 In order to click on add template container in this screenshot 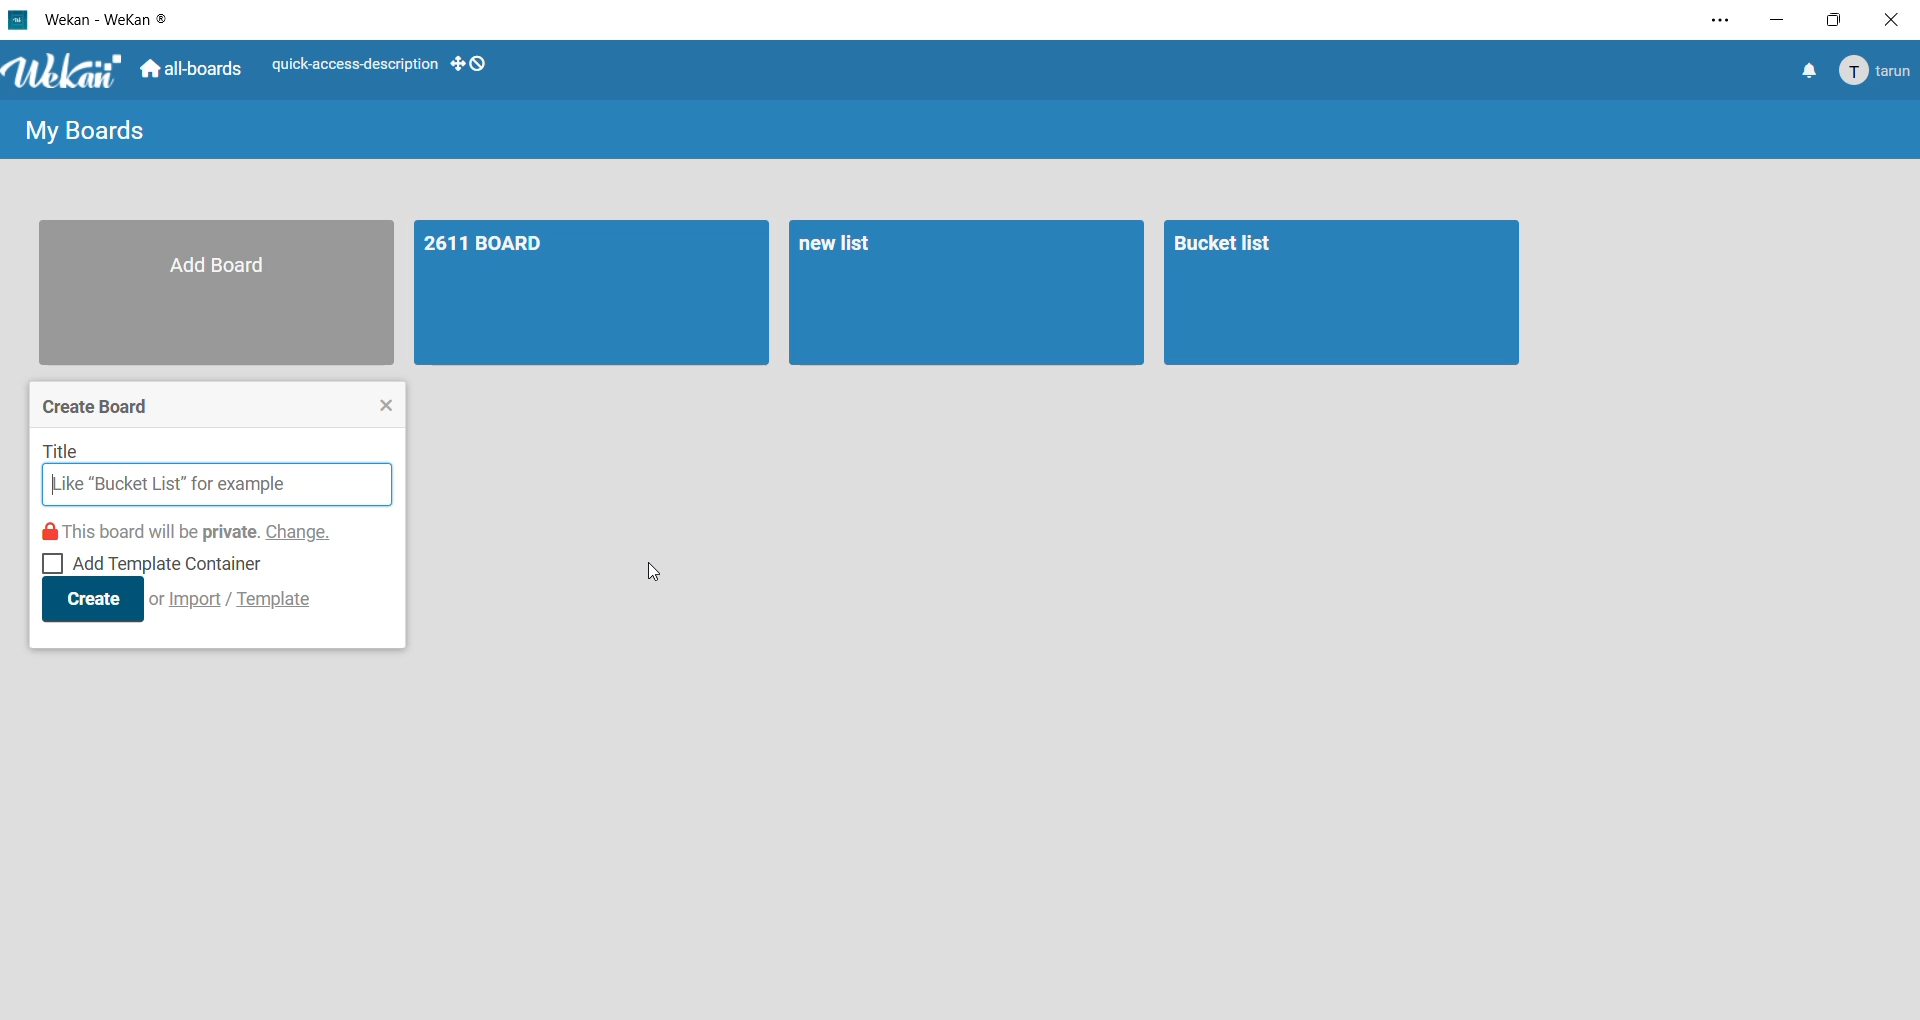, I will do `click(155, 562)`.